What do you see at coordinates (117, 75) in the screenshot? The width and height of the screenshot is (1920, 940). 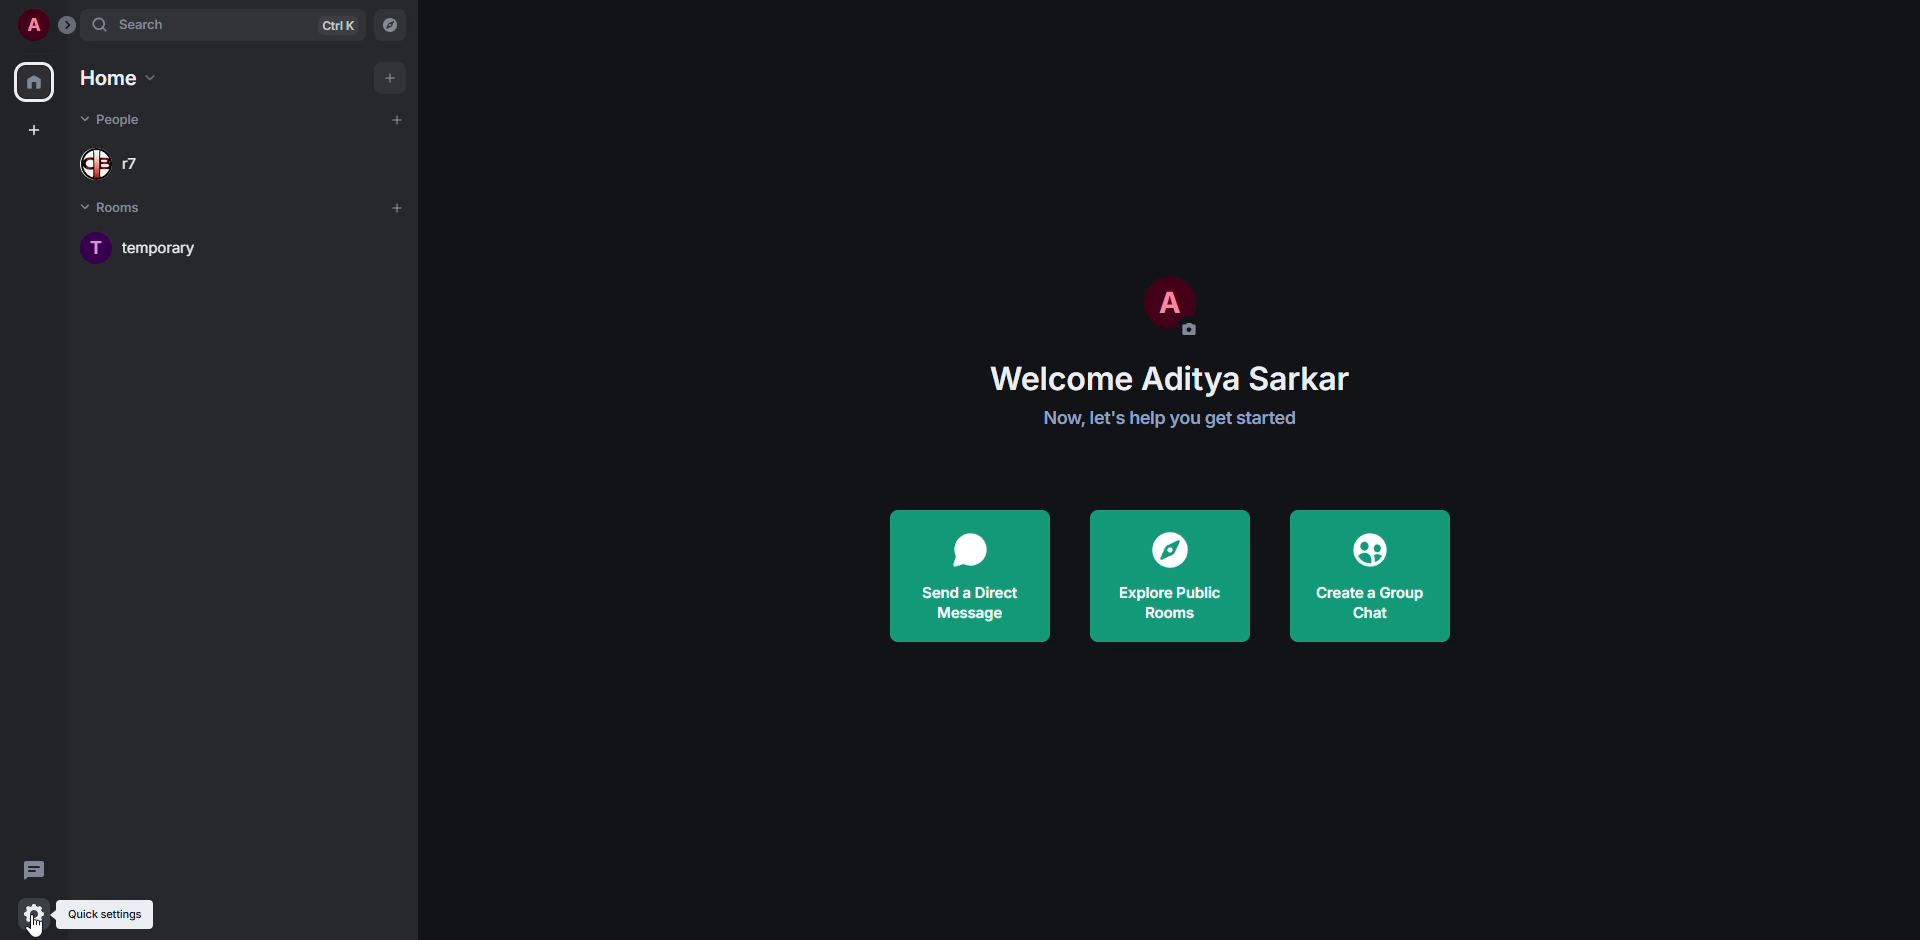 I see `home` at bounding box center [117, 75].